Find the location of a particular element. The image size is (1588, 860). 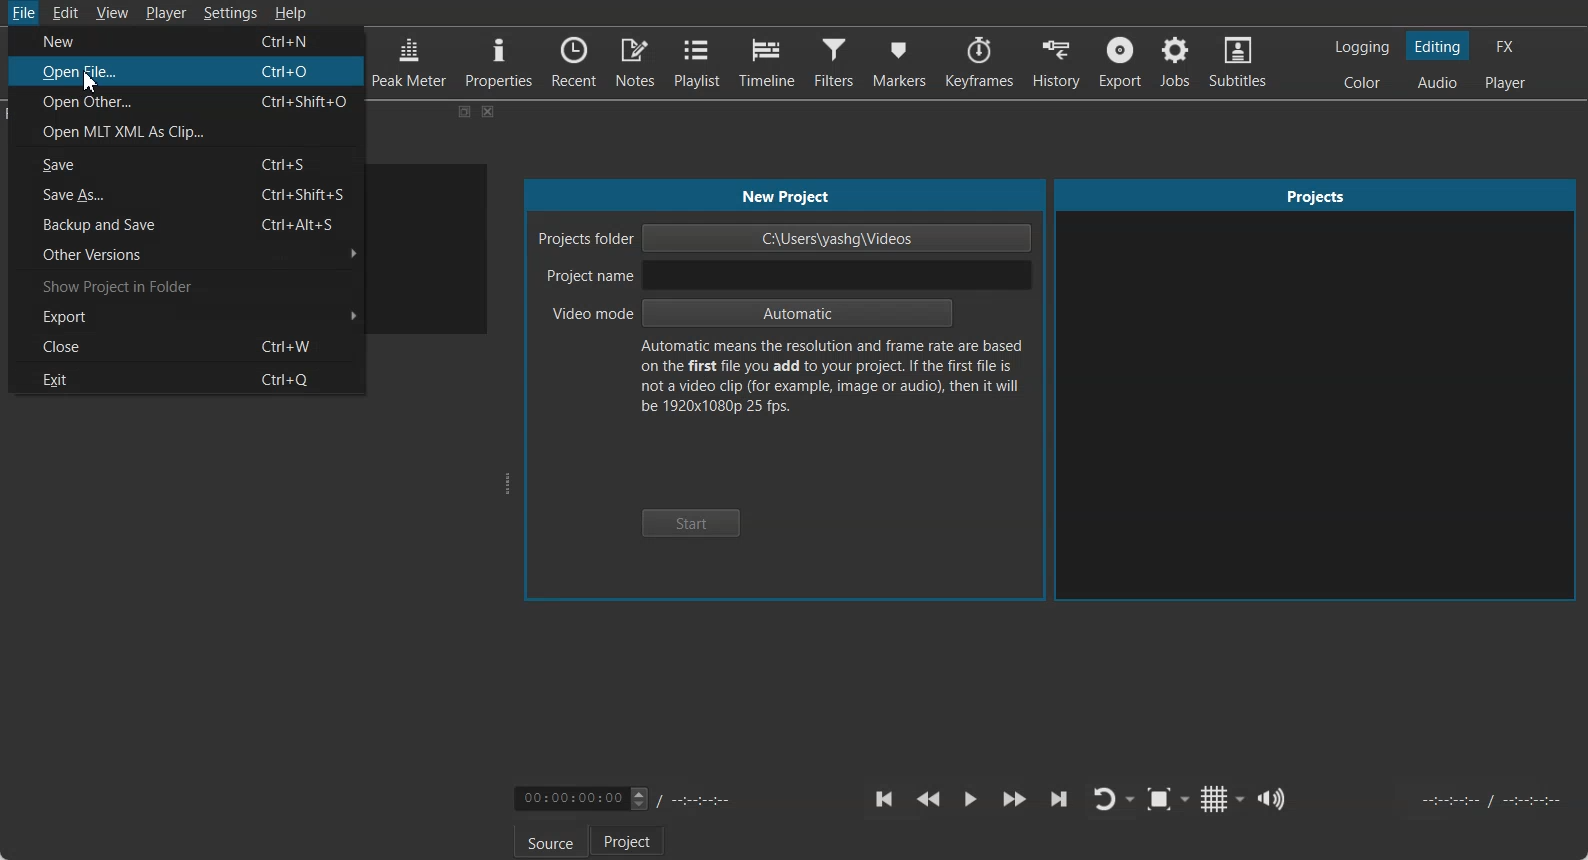

View is located at coordinates (112, 12).